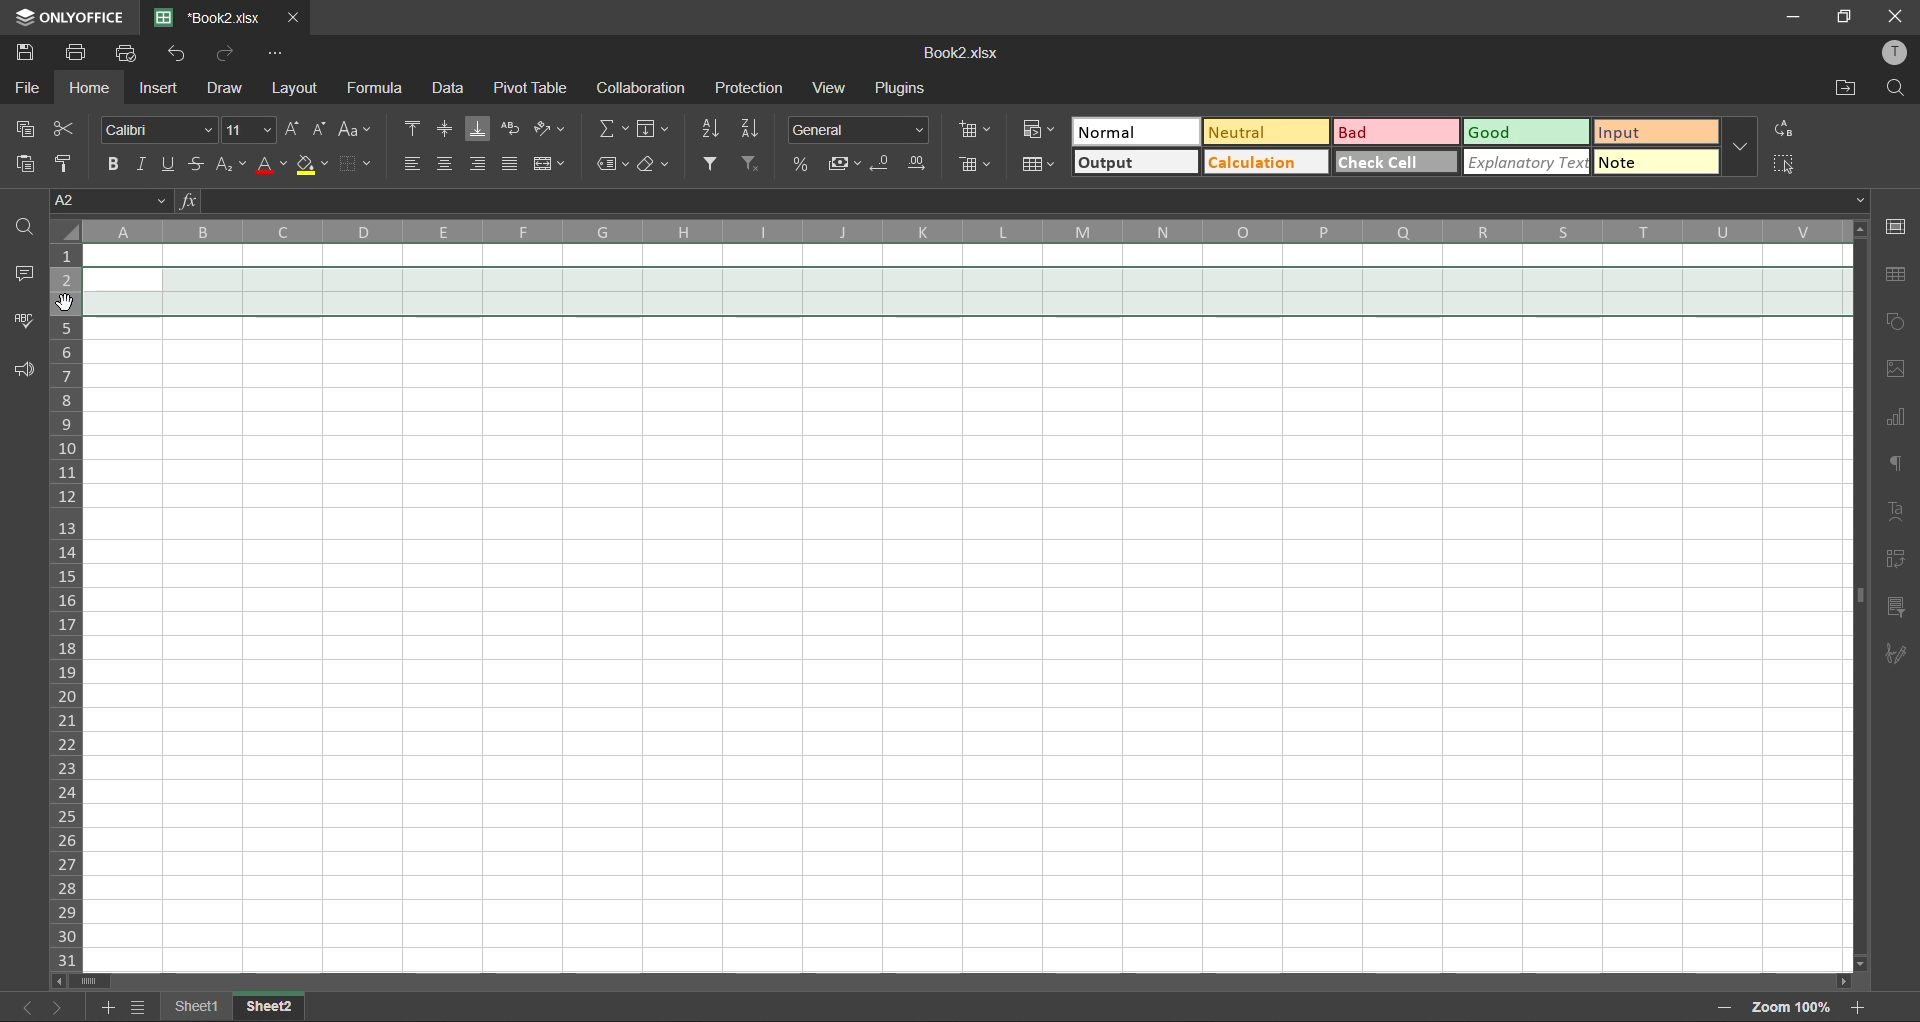  Describe the element at coordinates (714, 129) in the screenshot. I see `sort ascending` at that location.